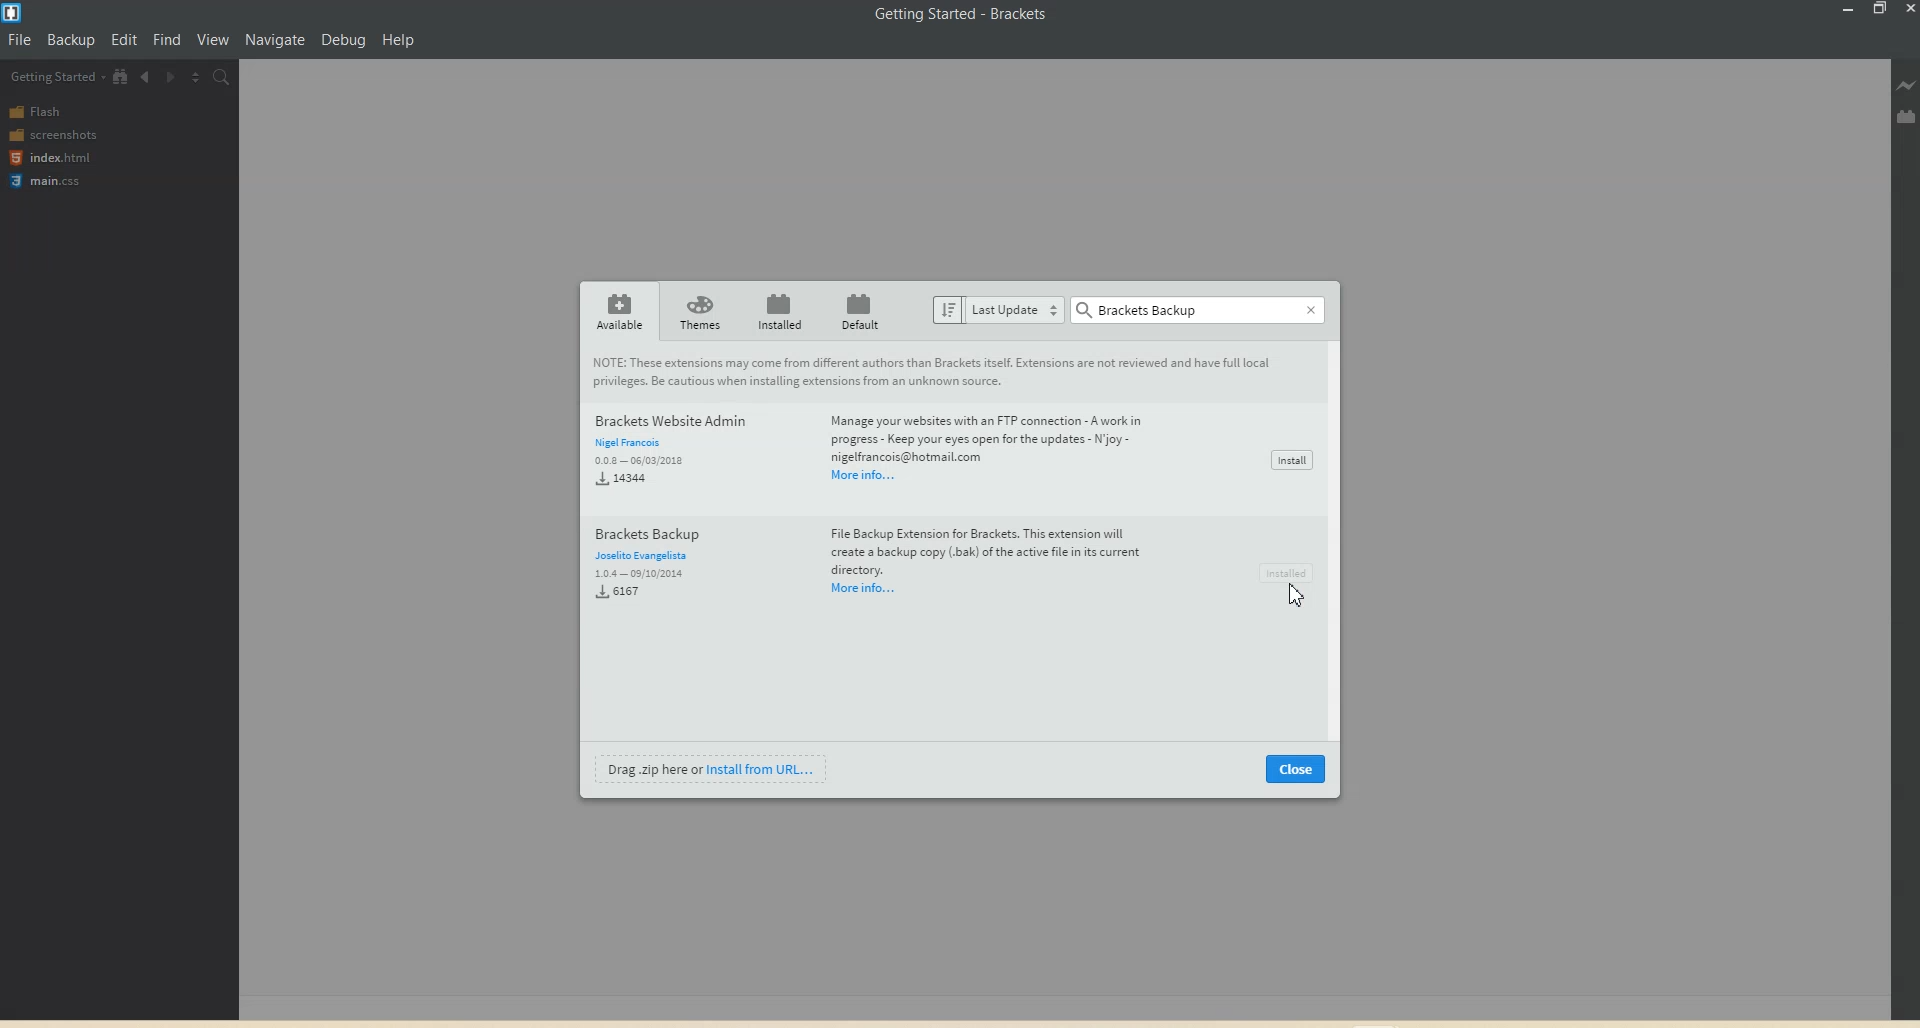 Image resolution: width=1920 pixels, height=1028 pixels. Describe the element at coordinates (659, 566) in the screenshot. I see `Brackets Backup Joselito Evangelista 1.0.4—09/10/2004 6167` at that location.